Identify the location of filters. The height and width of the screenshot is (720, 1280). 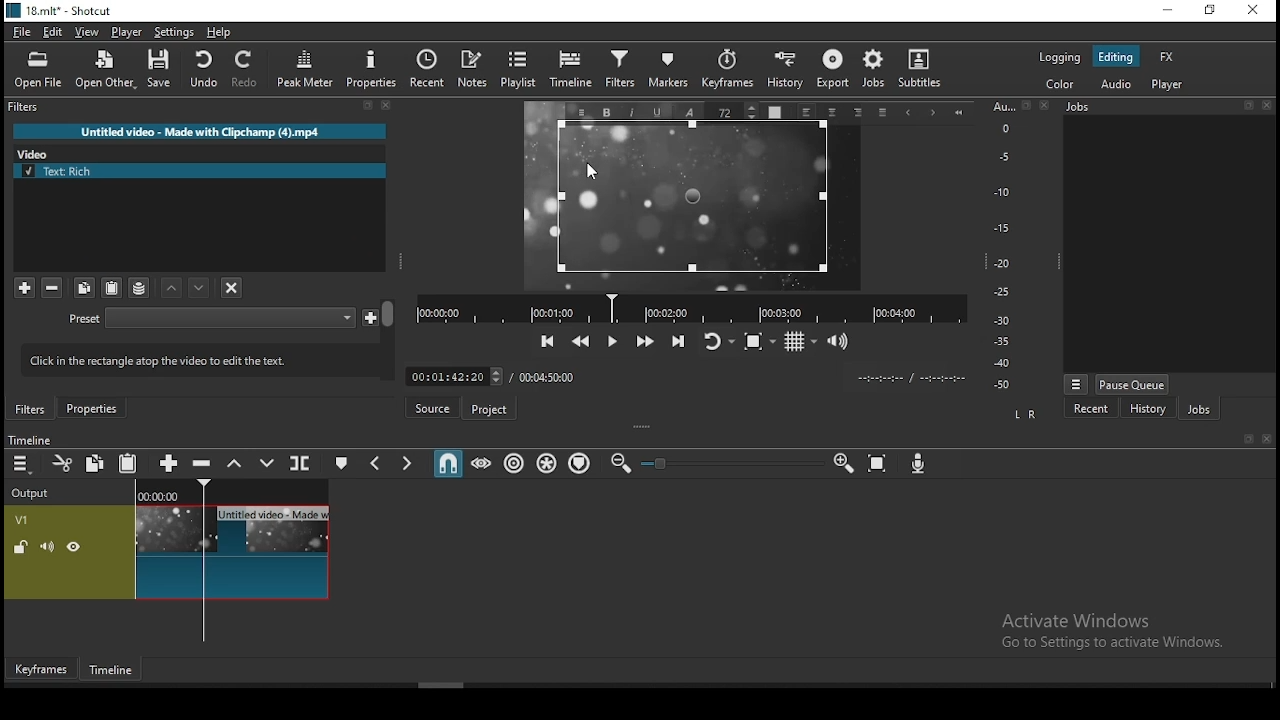
(619, 72).